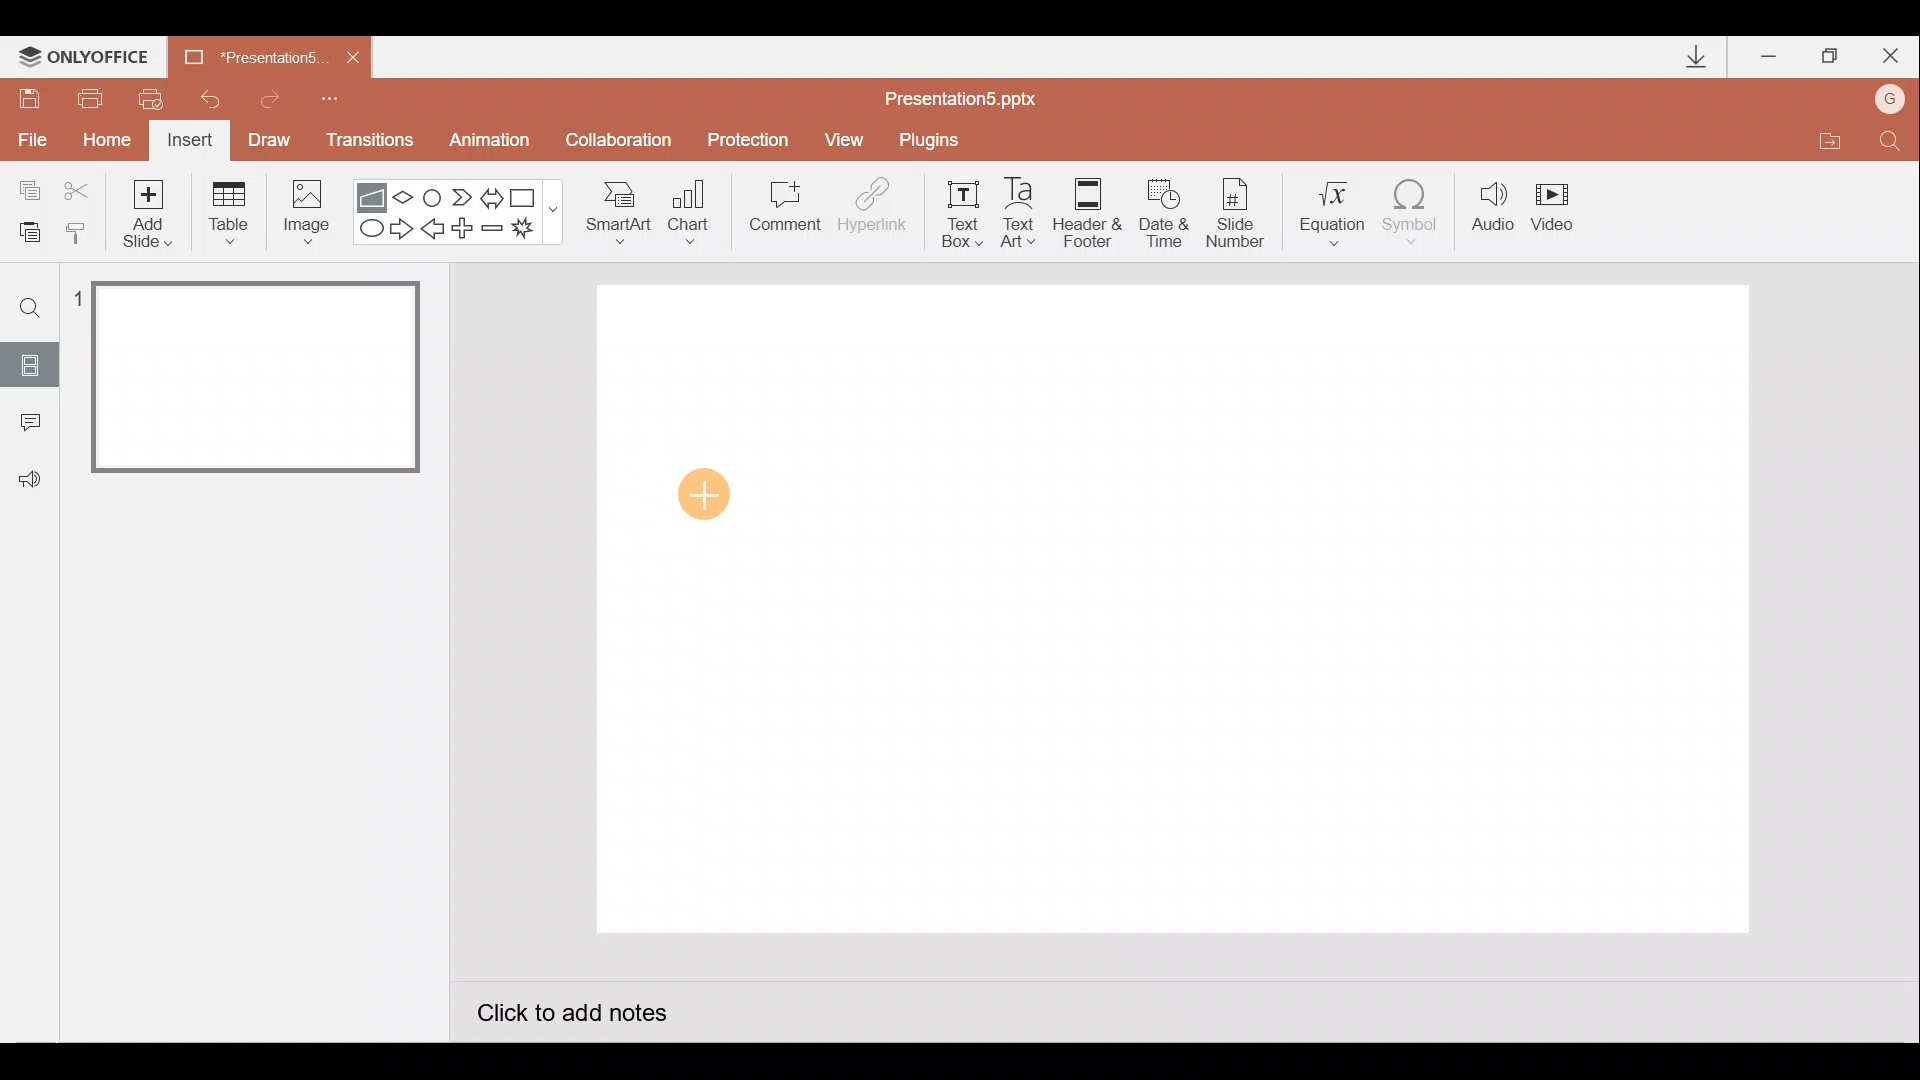 This screenshot has height=1080, width=1920. I want to click on Cut, so click(80, 187).